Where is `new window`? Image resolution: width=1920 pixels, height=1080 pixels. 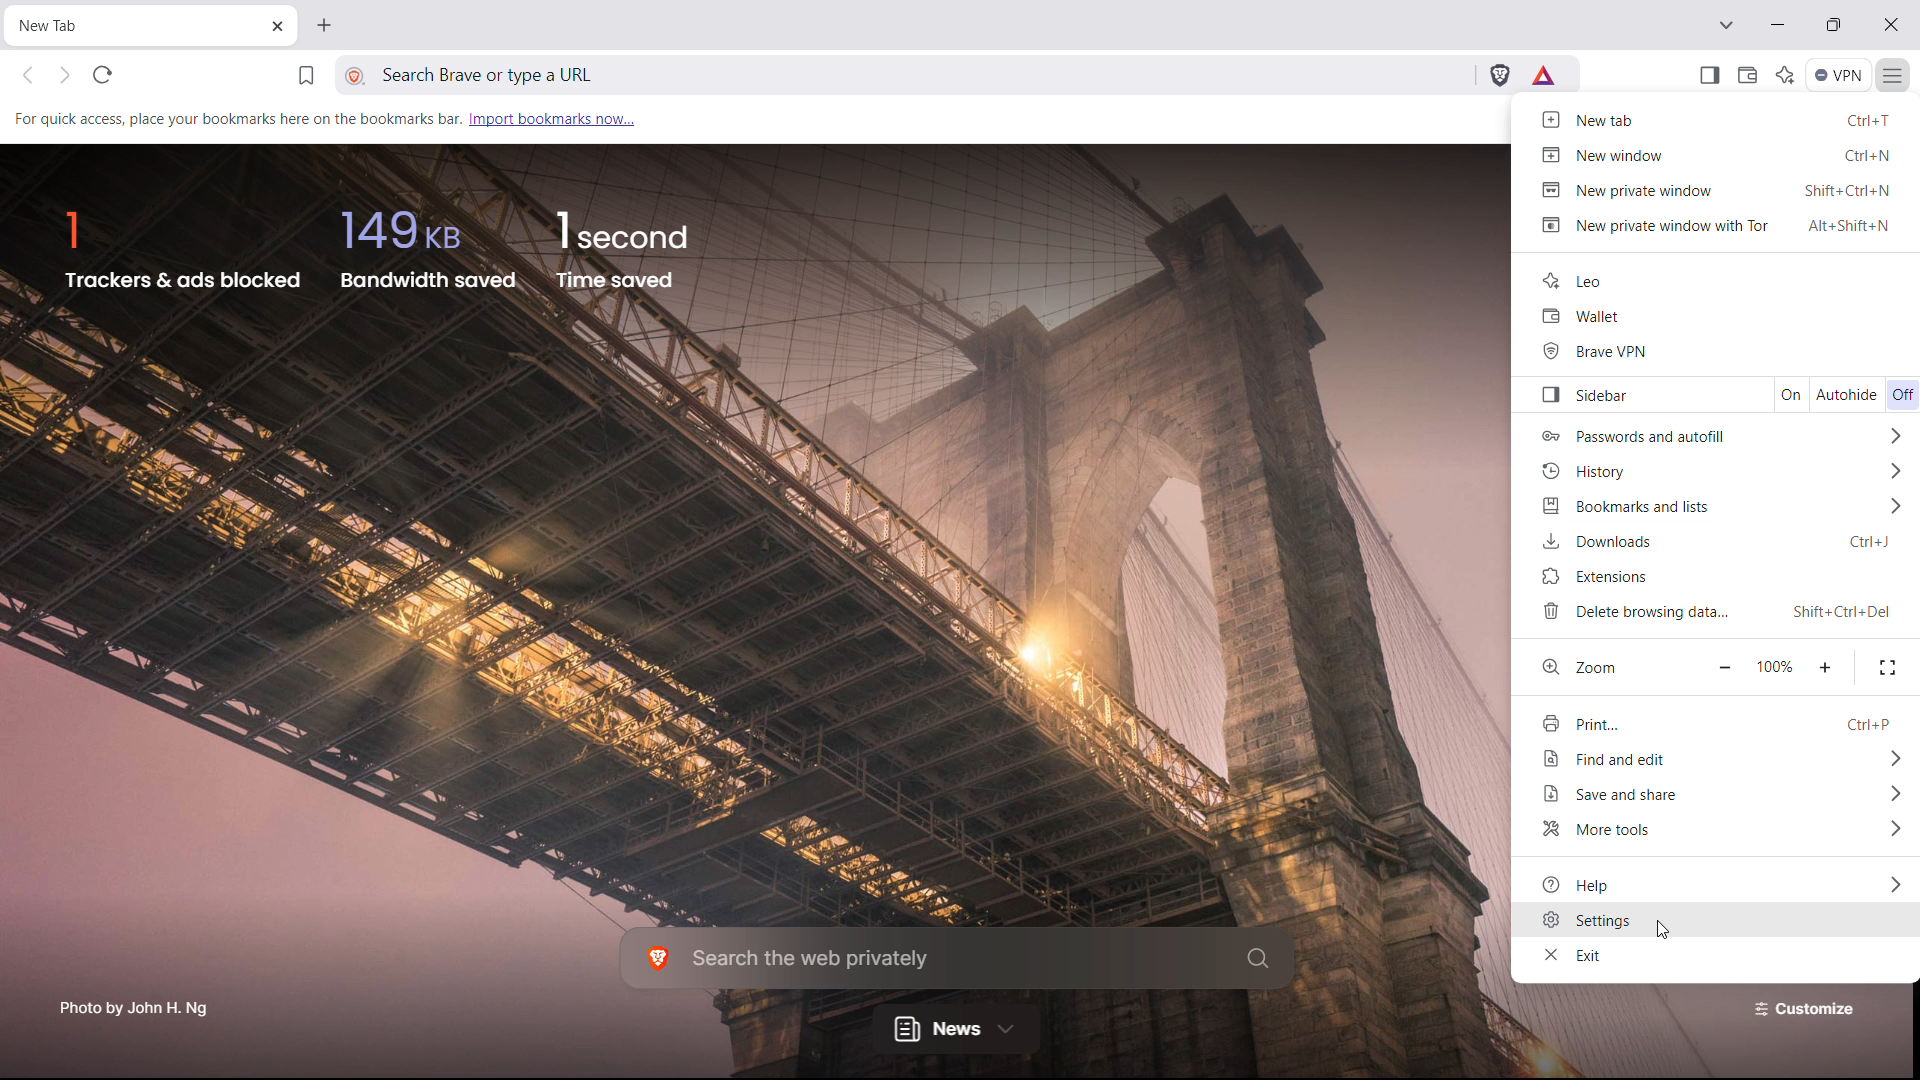
new window is located at coordinates (1716, 157).